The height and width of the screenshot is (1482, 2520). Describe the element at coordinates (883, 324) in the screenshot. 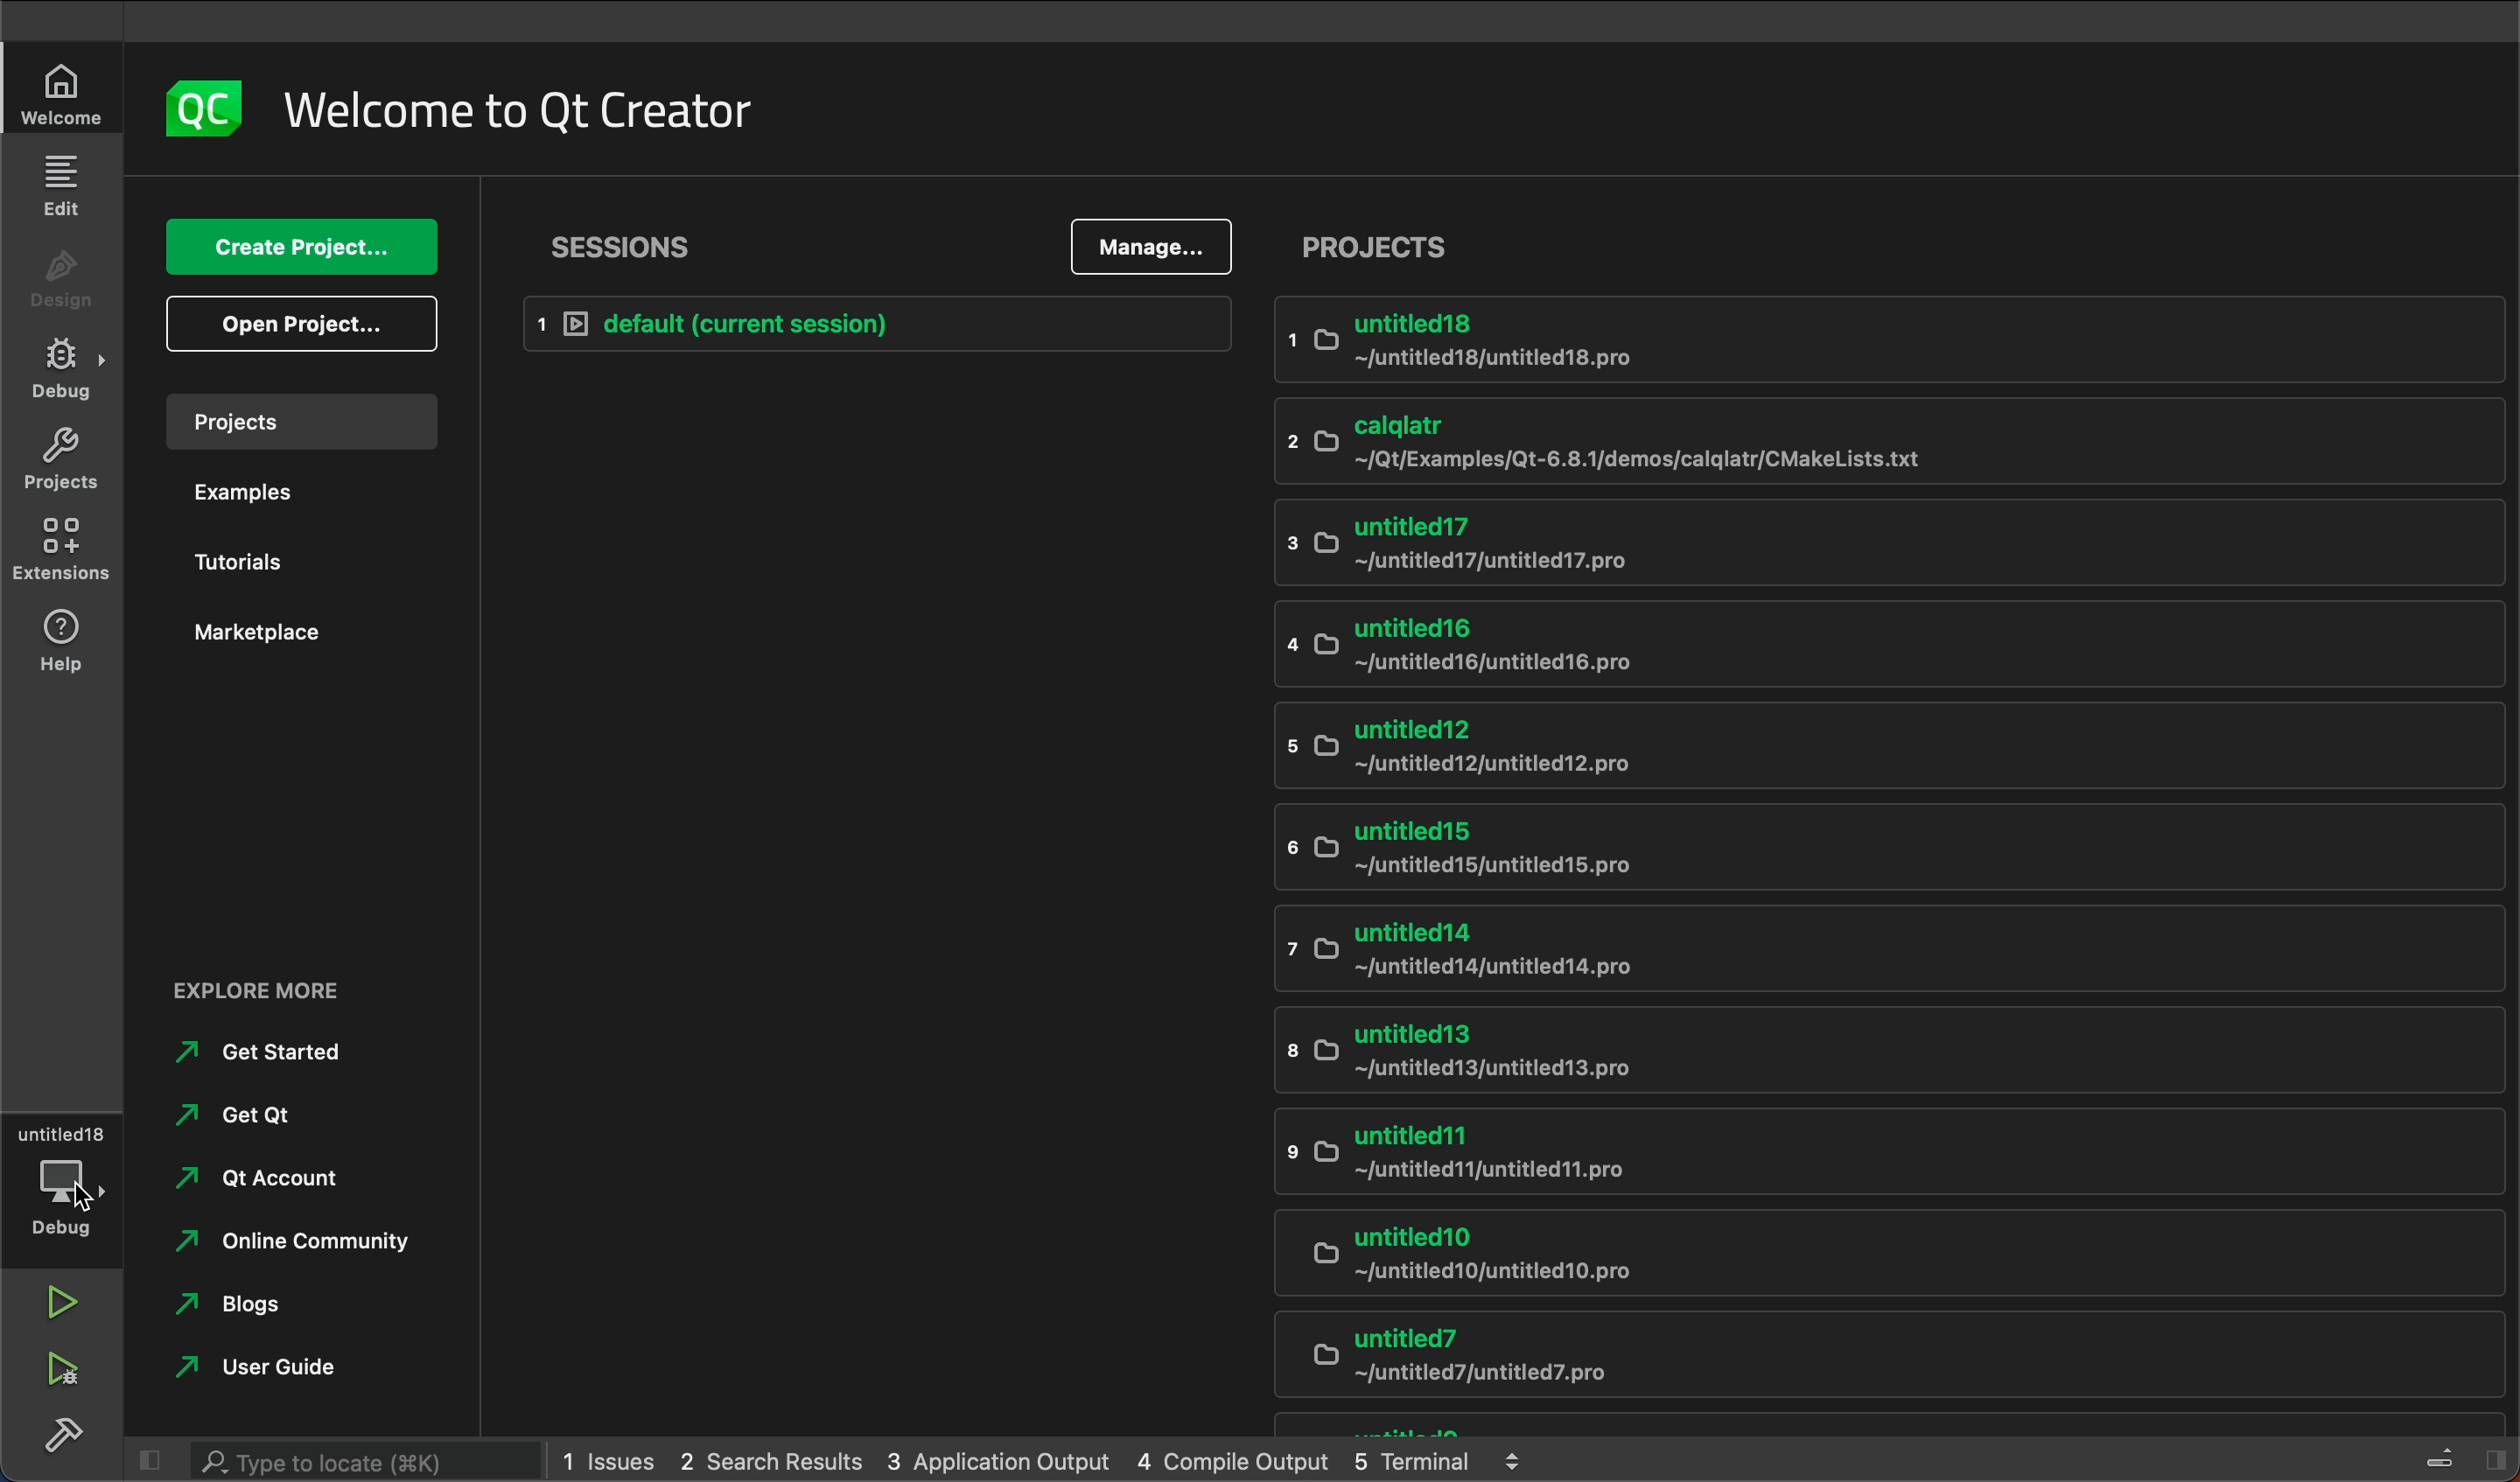

I see `Current session` at that location.